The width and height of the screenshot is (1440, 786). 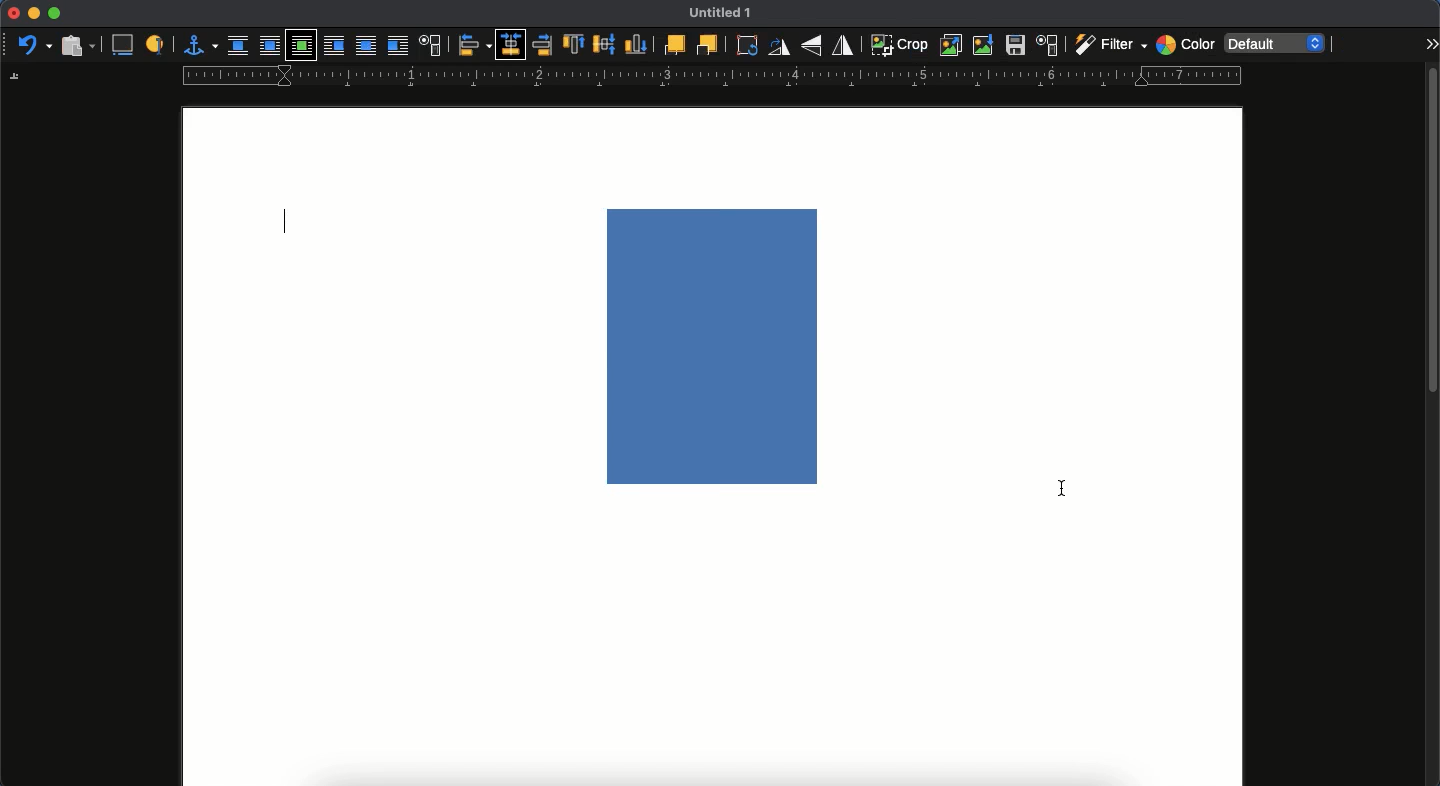 I want to click on middle to anchor, so click(x=602, y=45).